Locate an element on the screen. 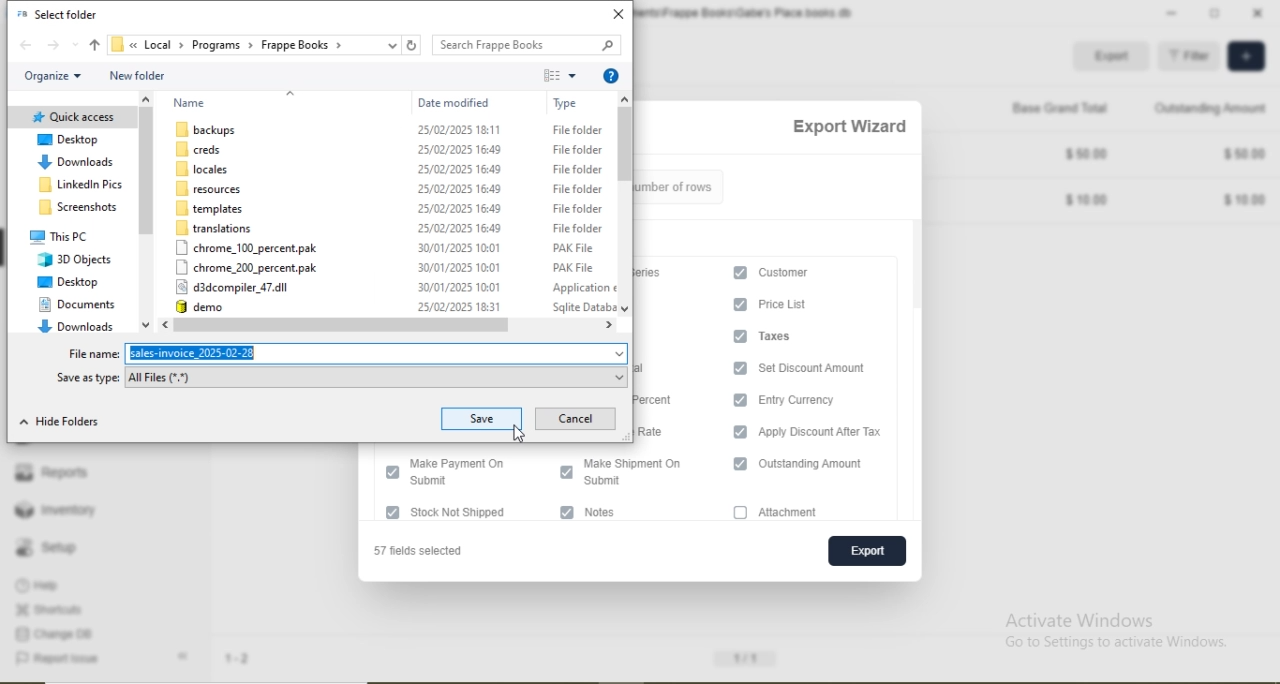 This screenshot has height=684, width=1280. Inventory is located at coordinates (57, 510).